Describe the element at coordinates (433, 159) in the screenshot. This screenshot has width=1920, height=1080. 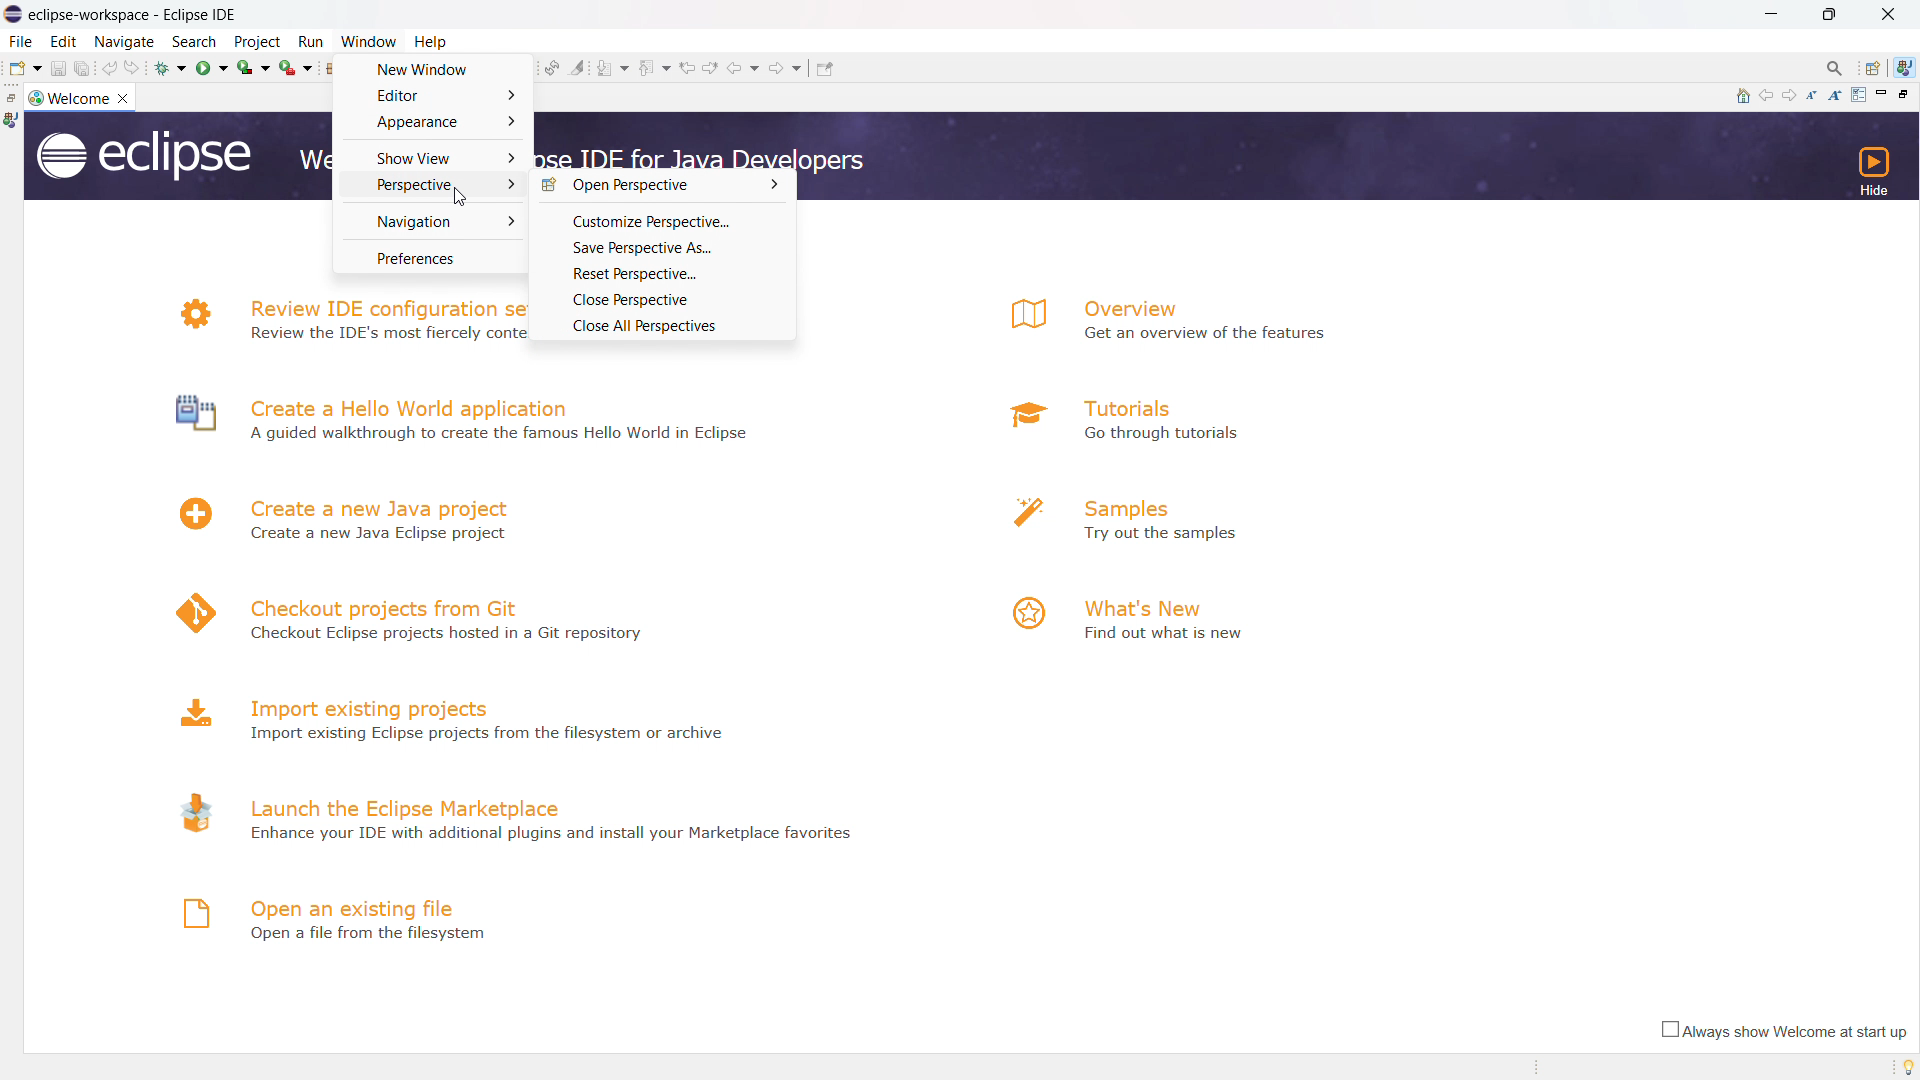
I see `show view` at that location.